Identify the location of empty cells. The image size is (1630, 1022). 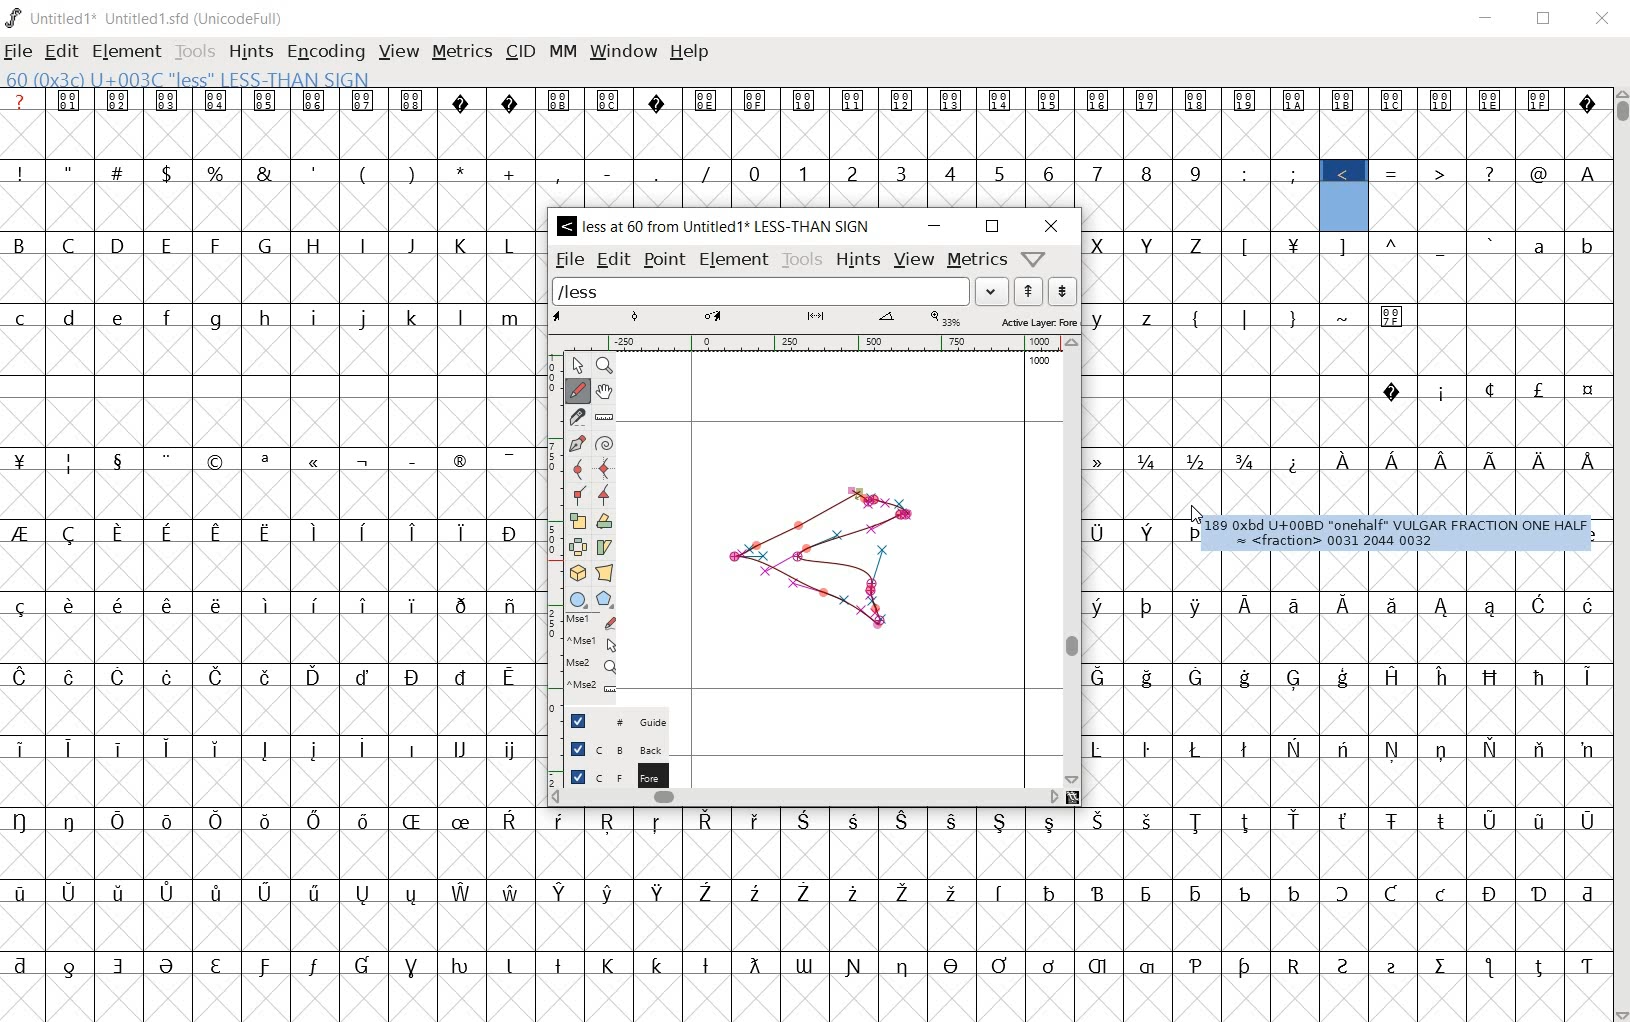
(1346, 640).